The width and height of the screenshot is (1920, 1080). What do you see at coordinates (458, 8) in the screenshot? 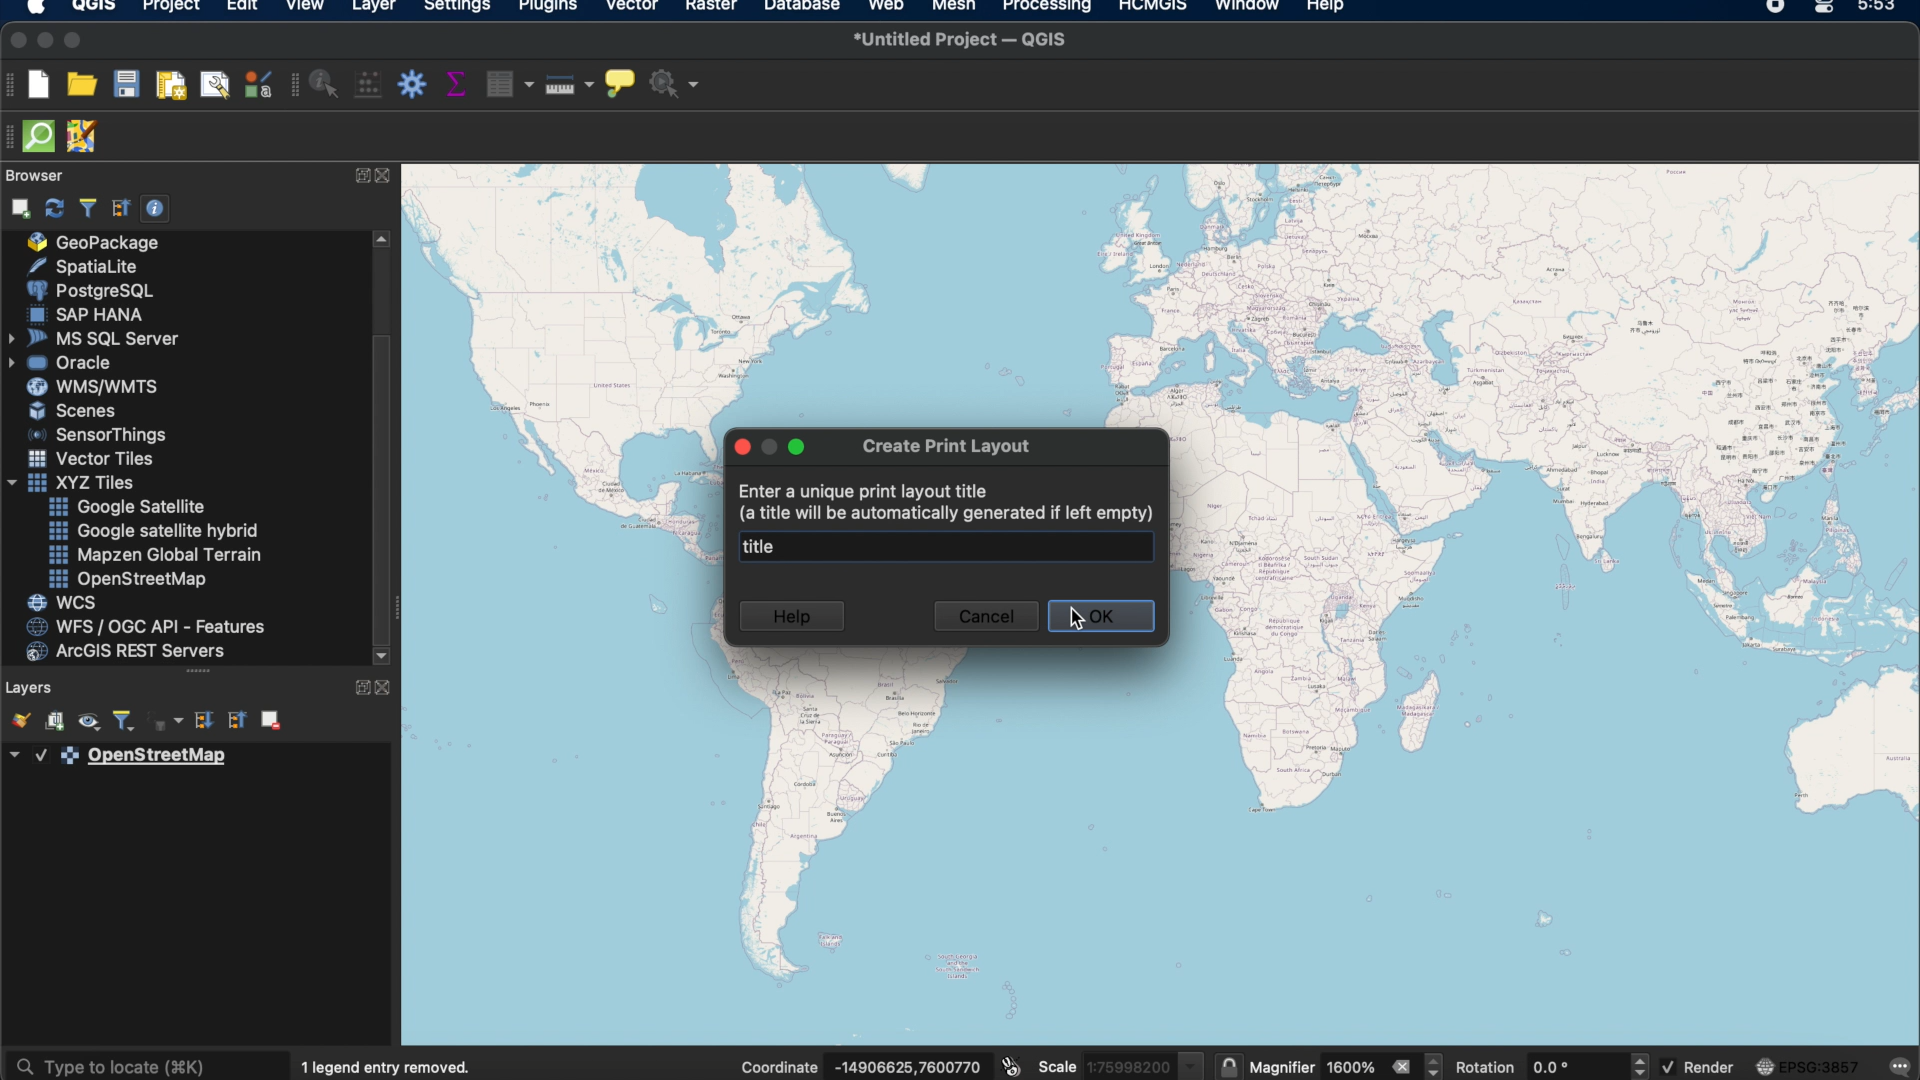
I see `settings` at bounding box center [458, 8].